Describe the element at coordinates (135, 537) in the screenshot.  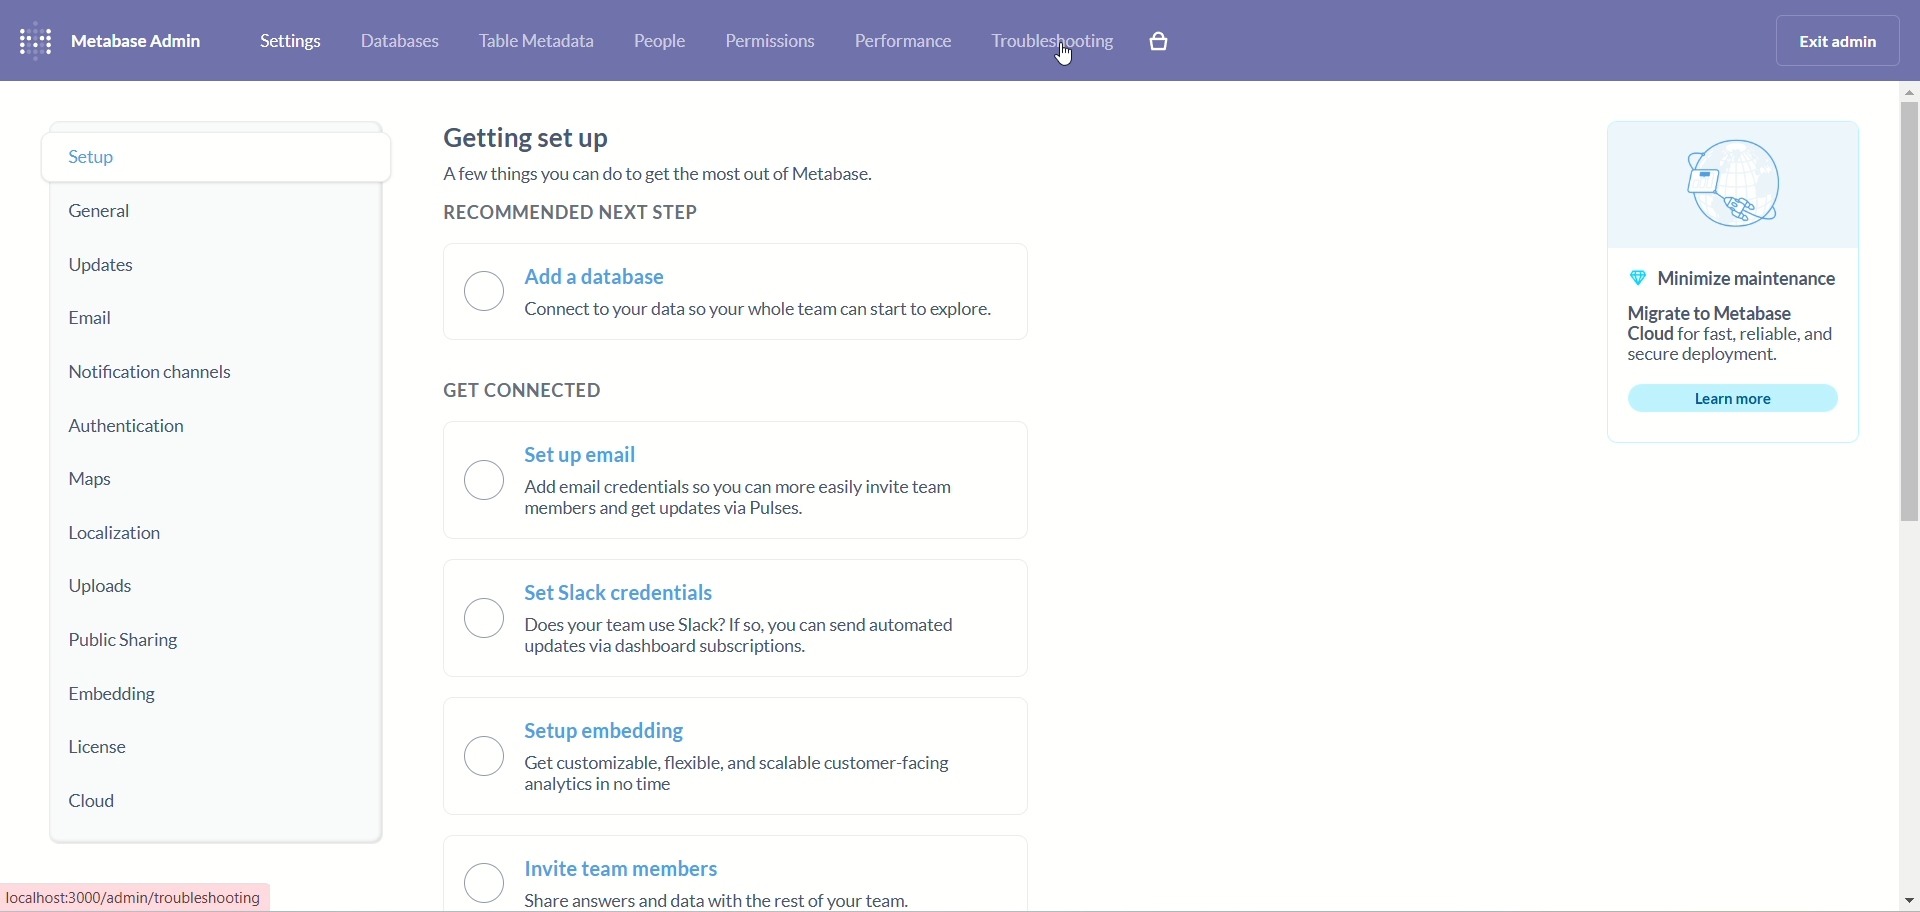
I see `localization` at that location.